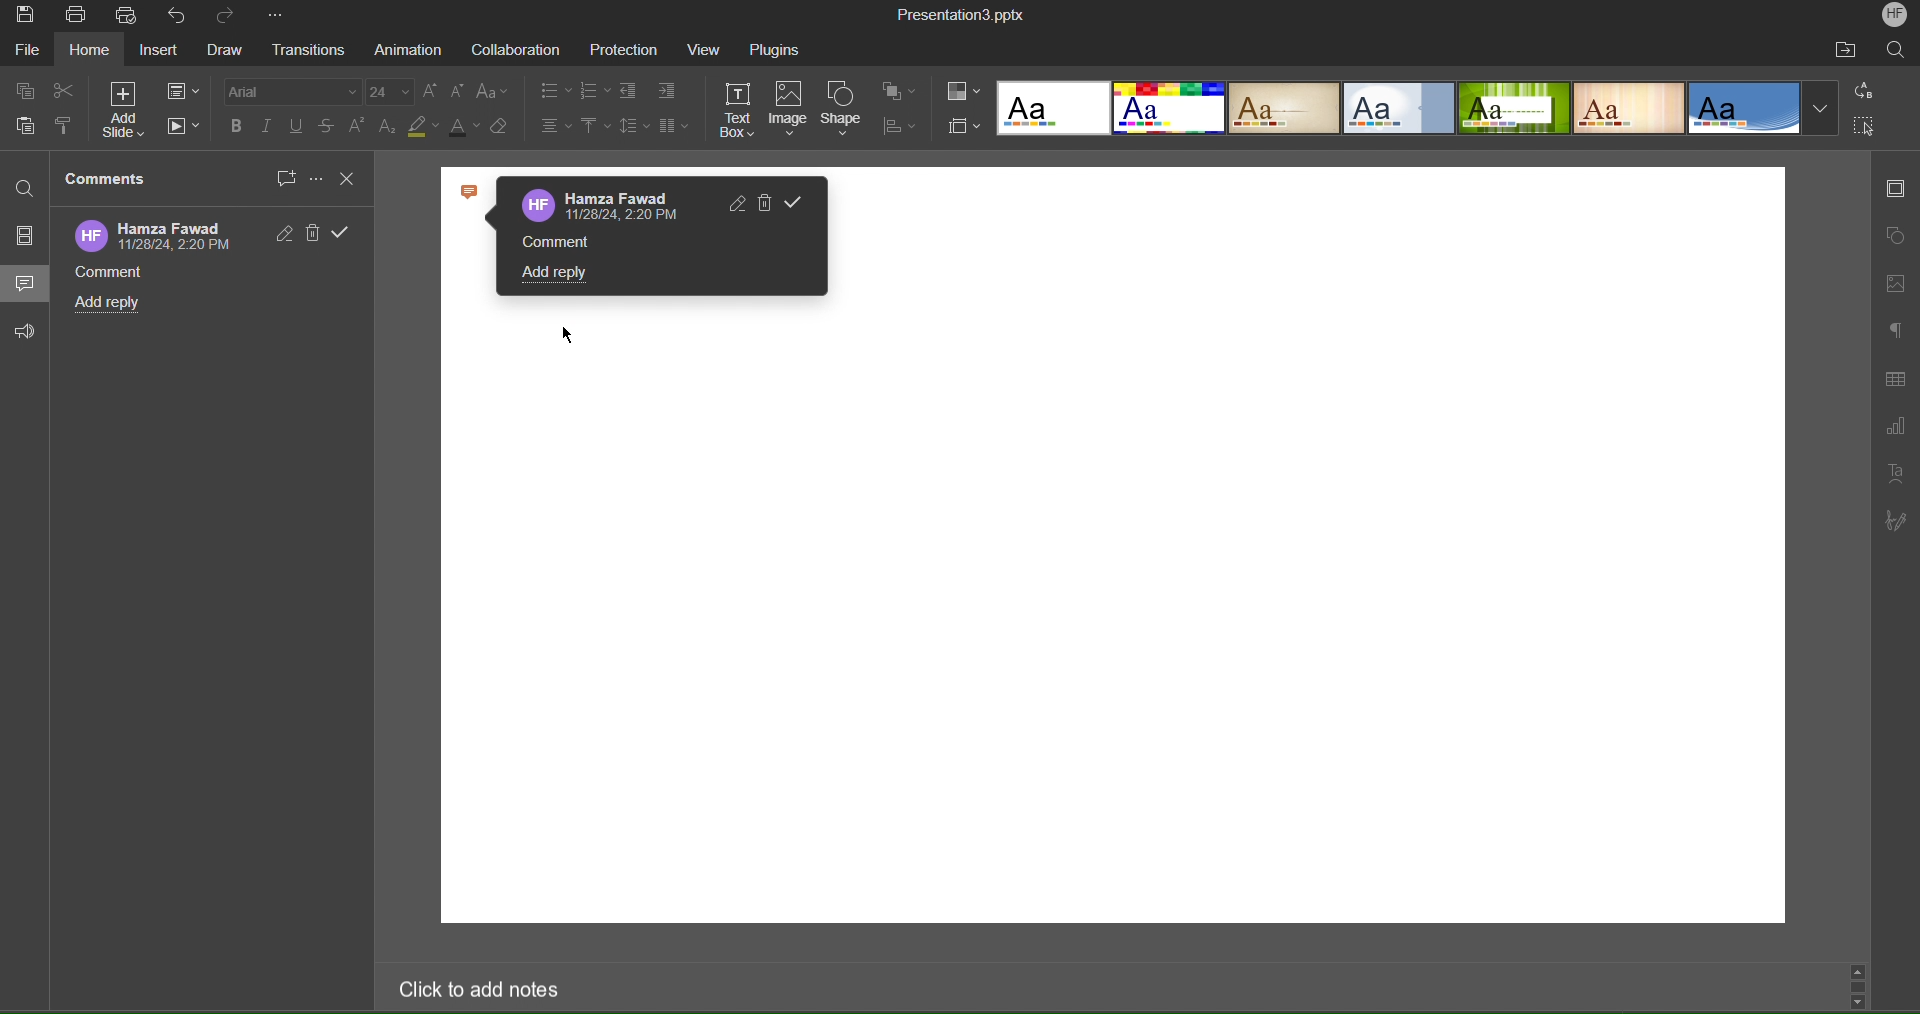  What do you see at coordinates (635, 127) in the screenshot?
I see `Line Spacing` at bounding box center [635, 127].